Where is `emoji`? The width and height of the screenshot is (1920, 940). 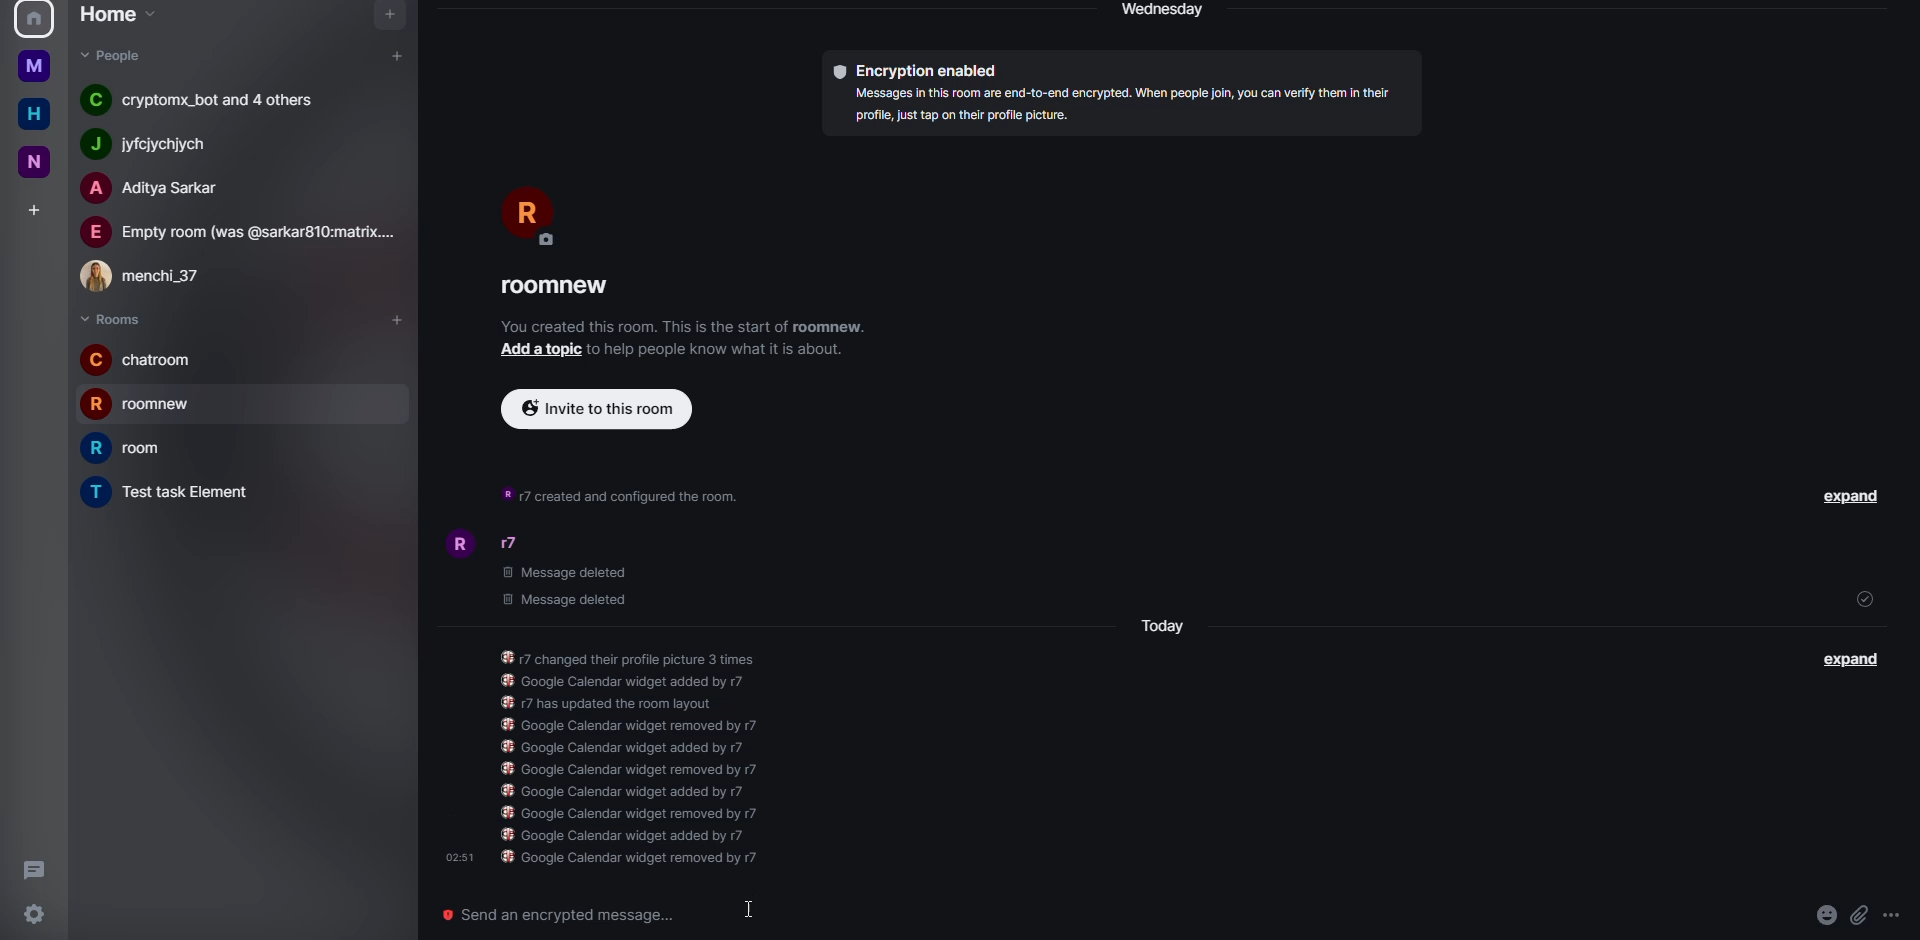 emoji is located at coordinates (1825, 915).